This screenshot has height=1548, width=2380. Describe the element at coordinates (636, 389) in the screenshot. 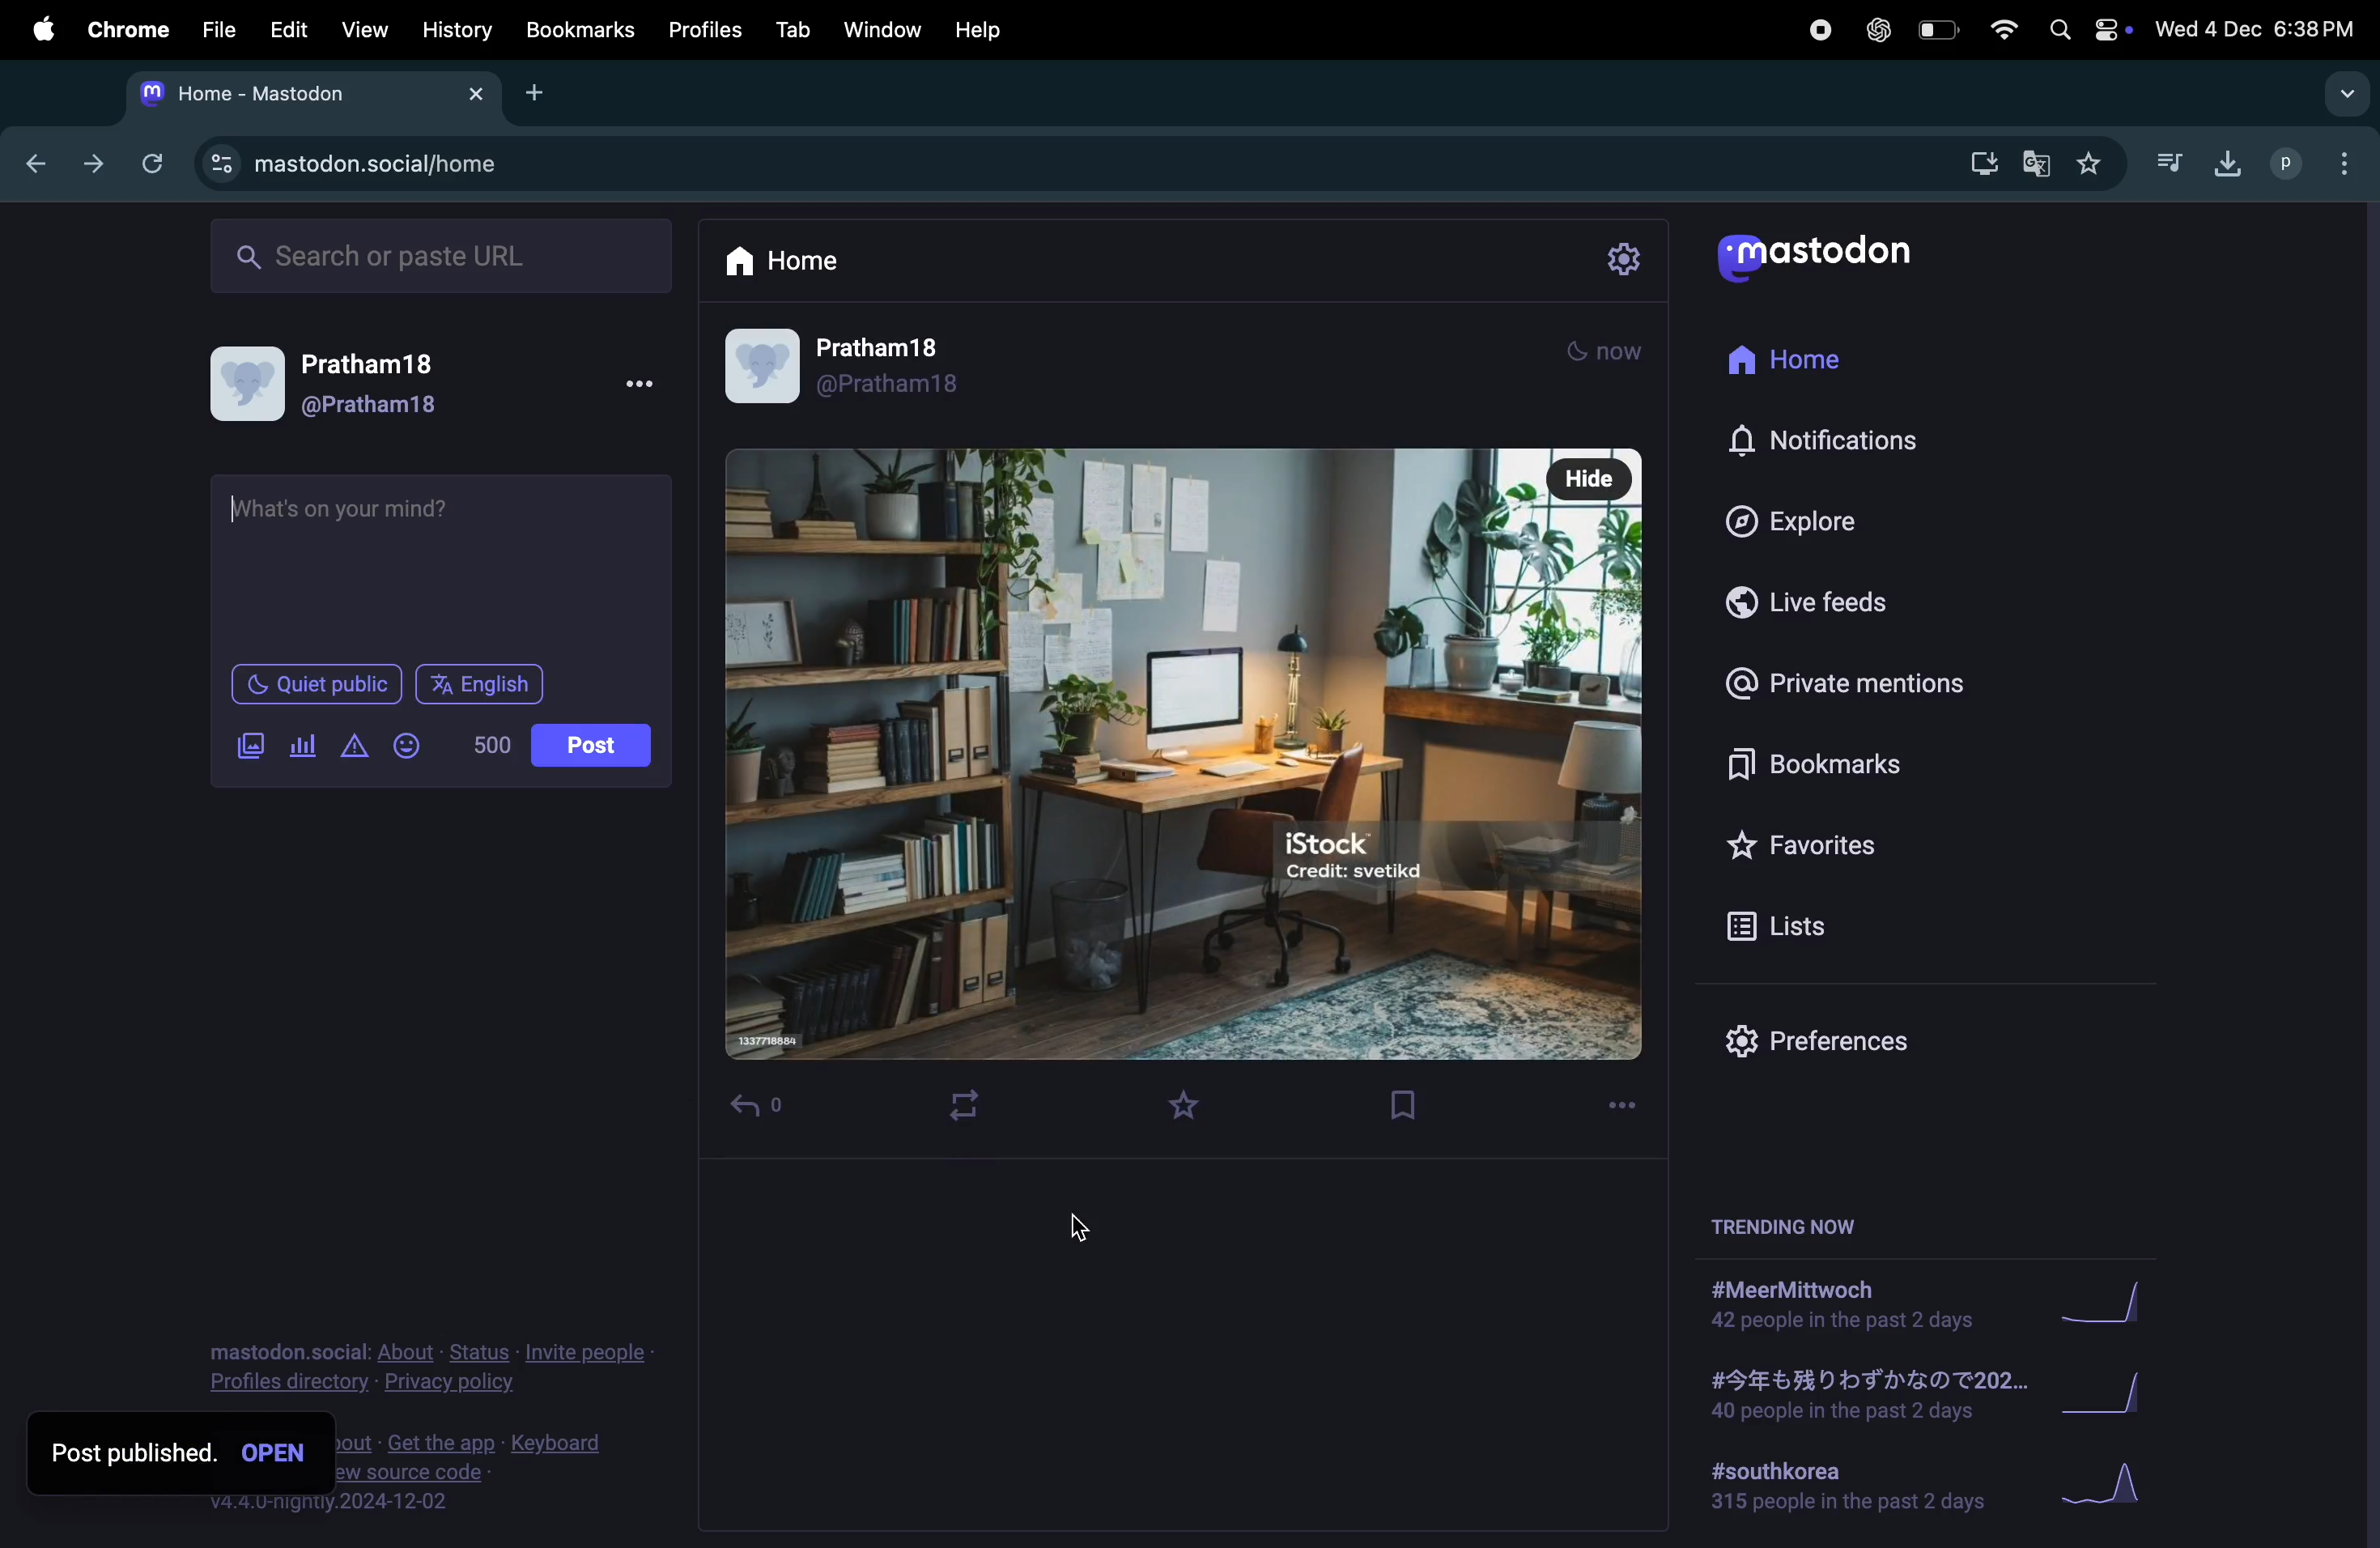

I see `options` at that location.